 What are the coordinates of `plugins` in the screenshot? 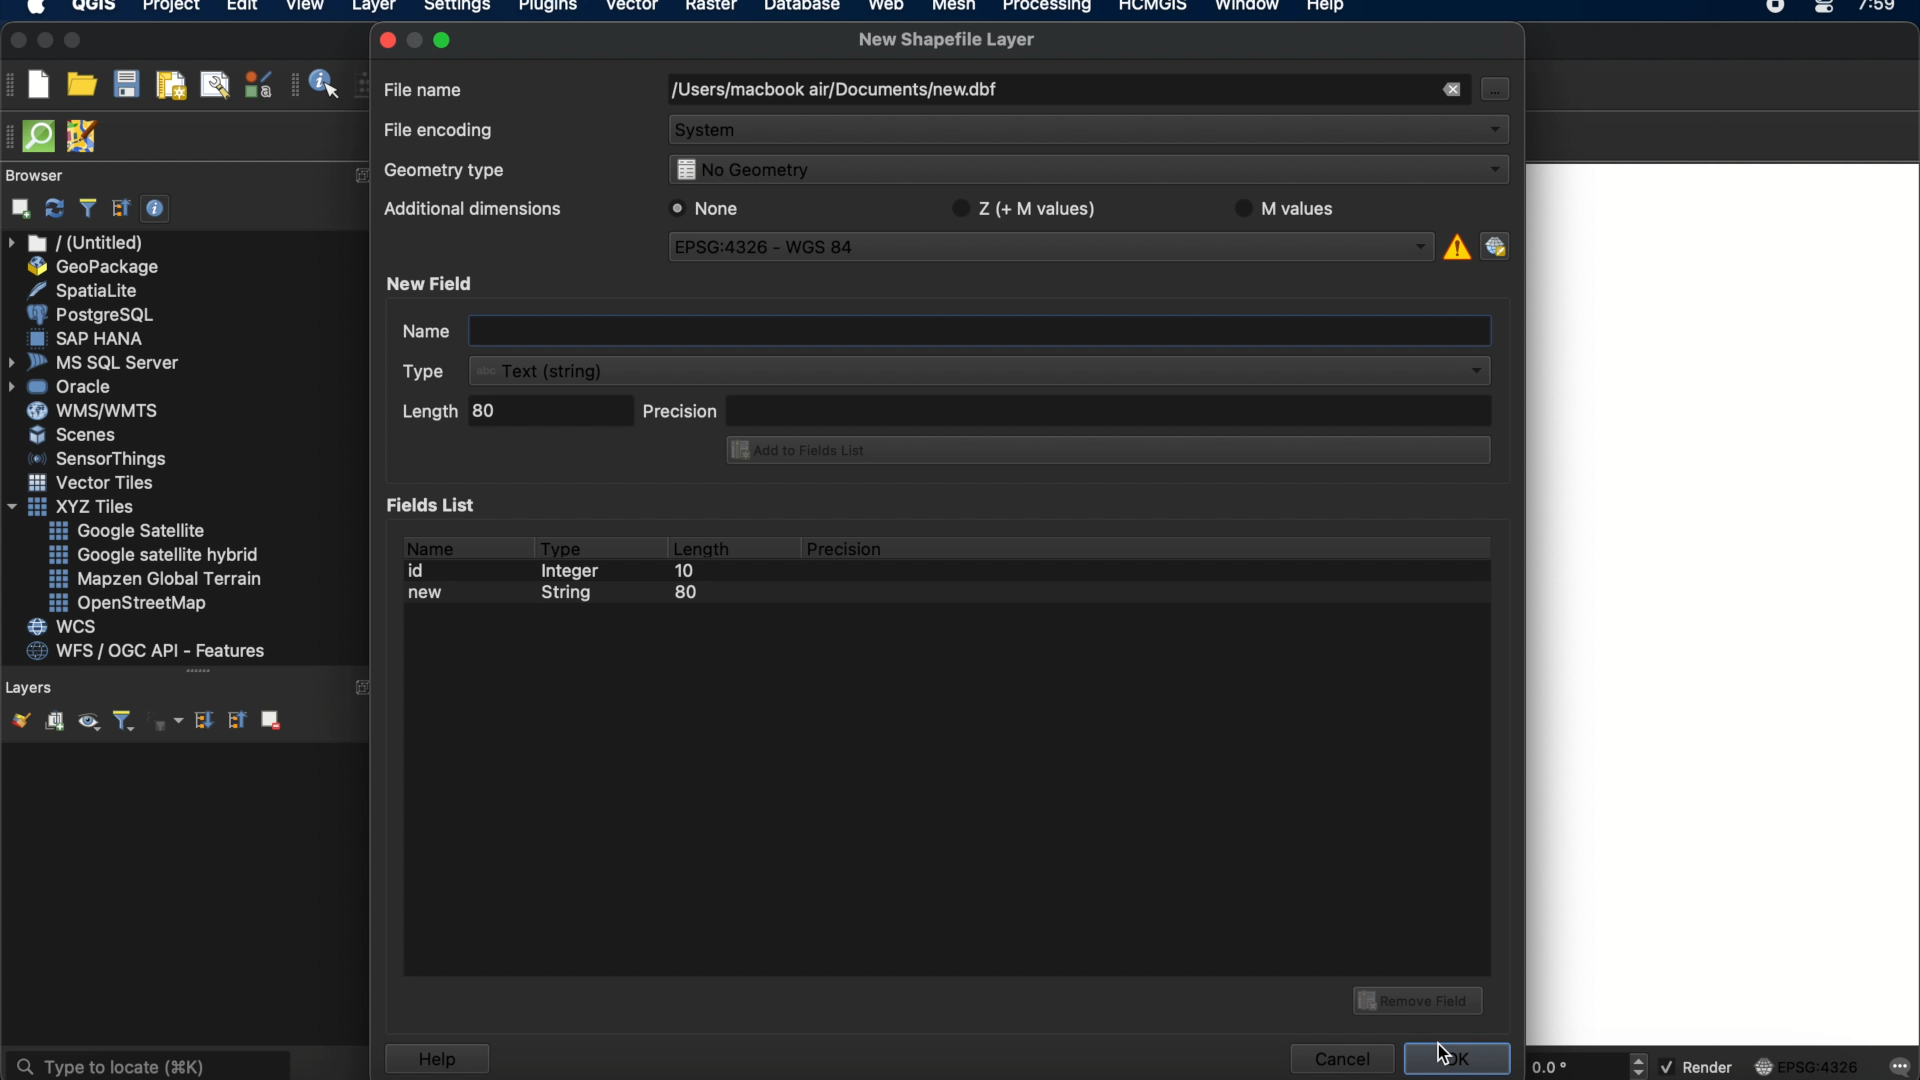 It's located at (548, 9).